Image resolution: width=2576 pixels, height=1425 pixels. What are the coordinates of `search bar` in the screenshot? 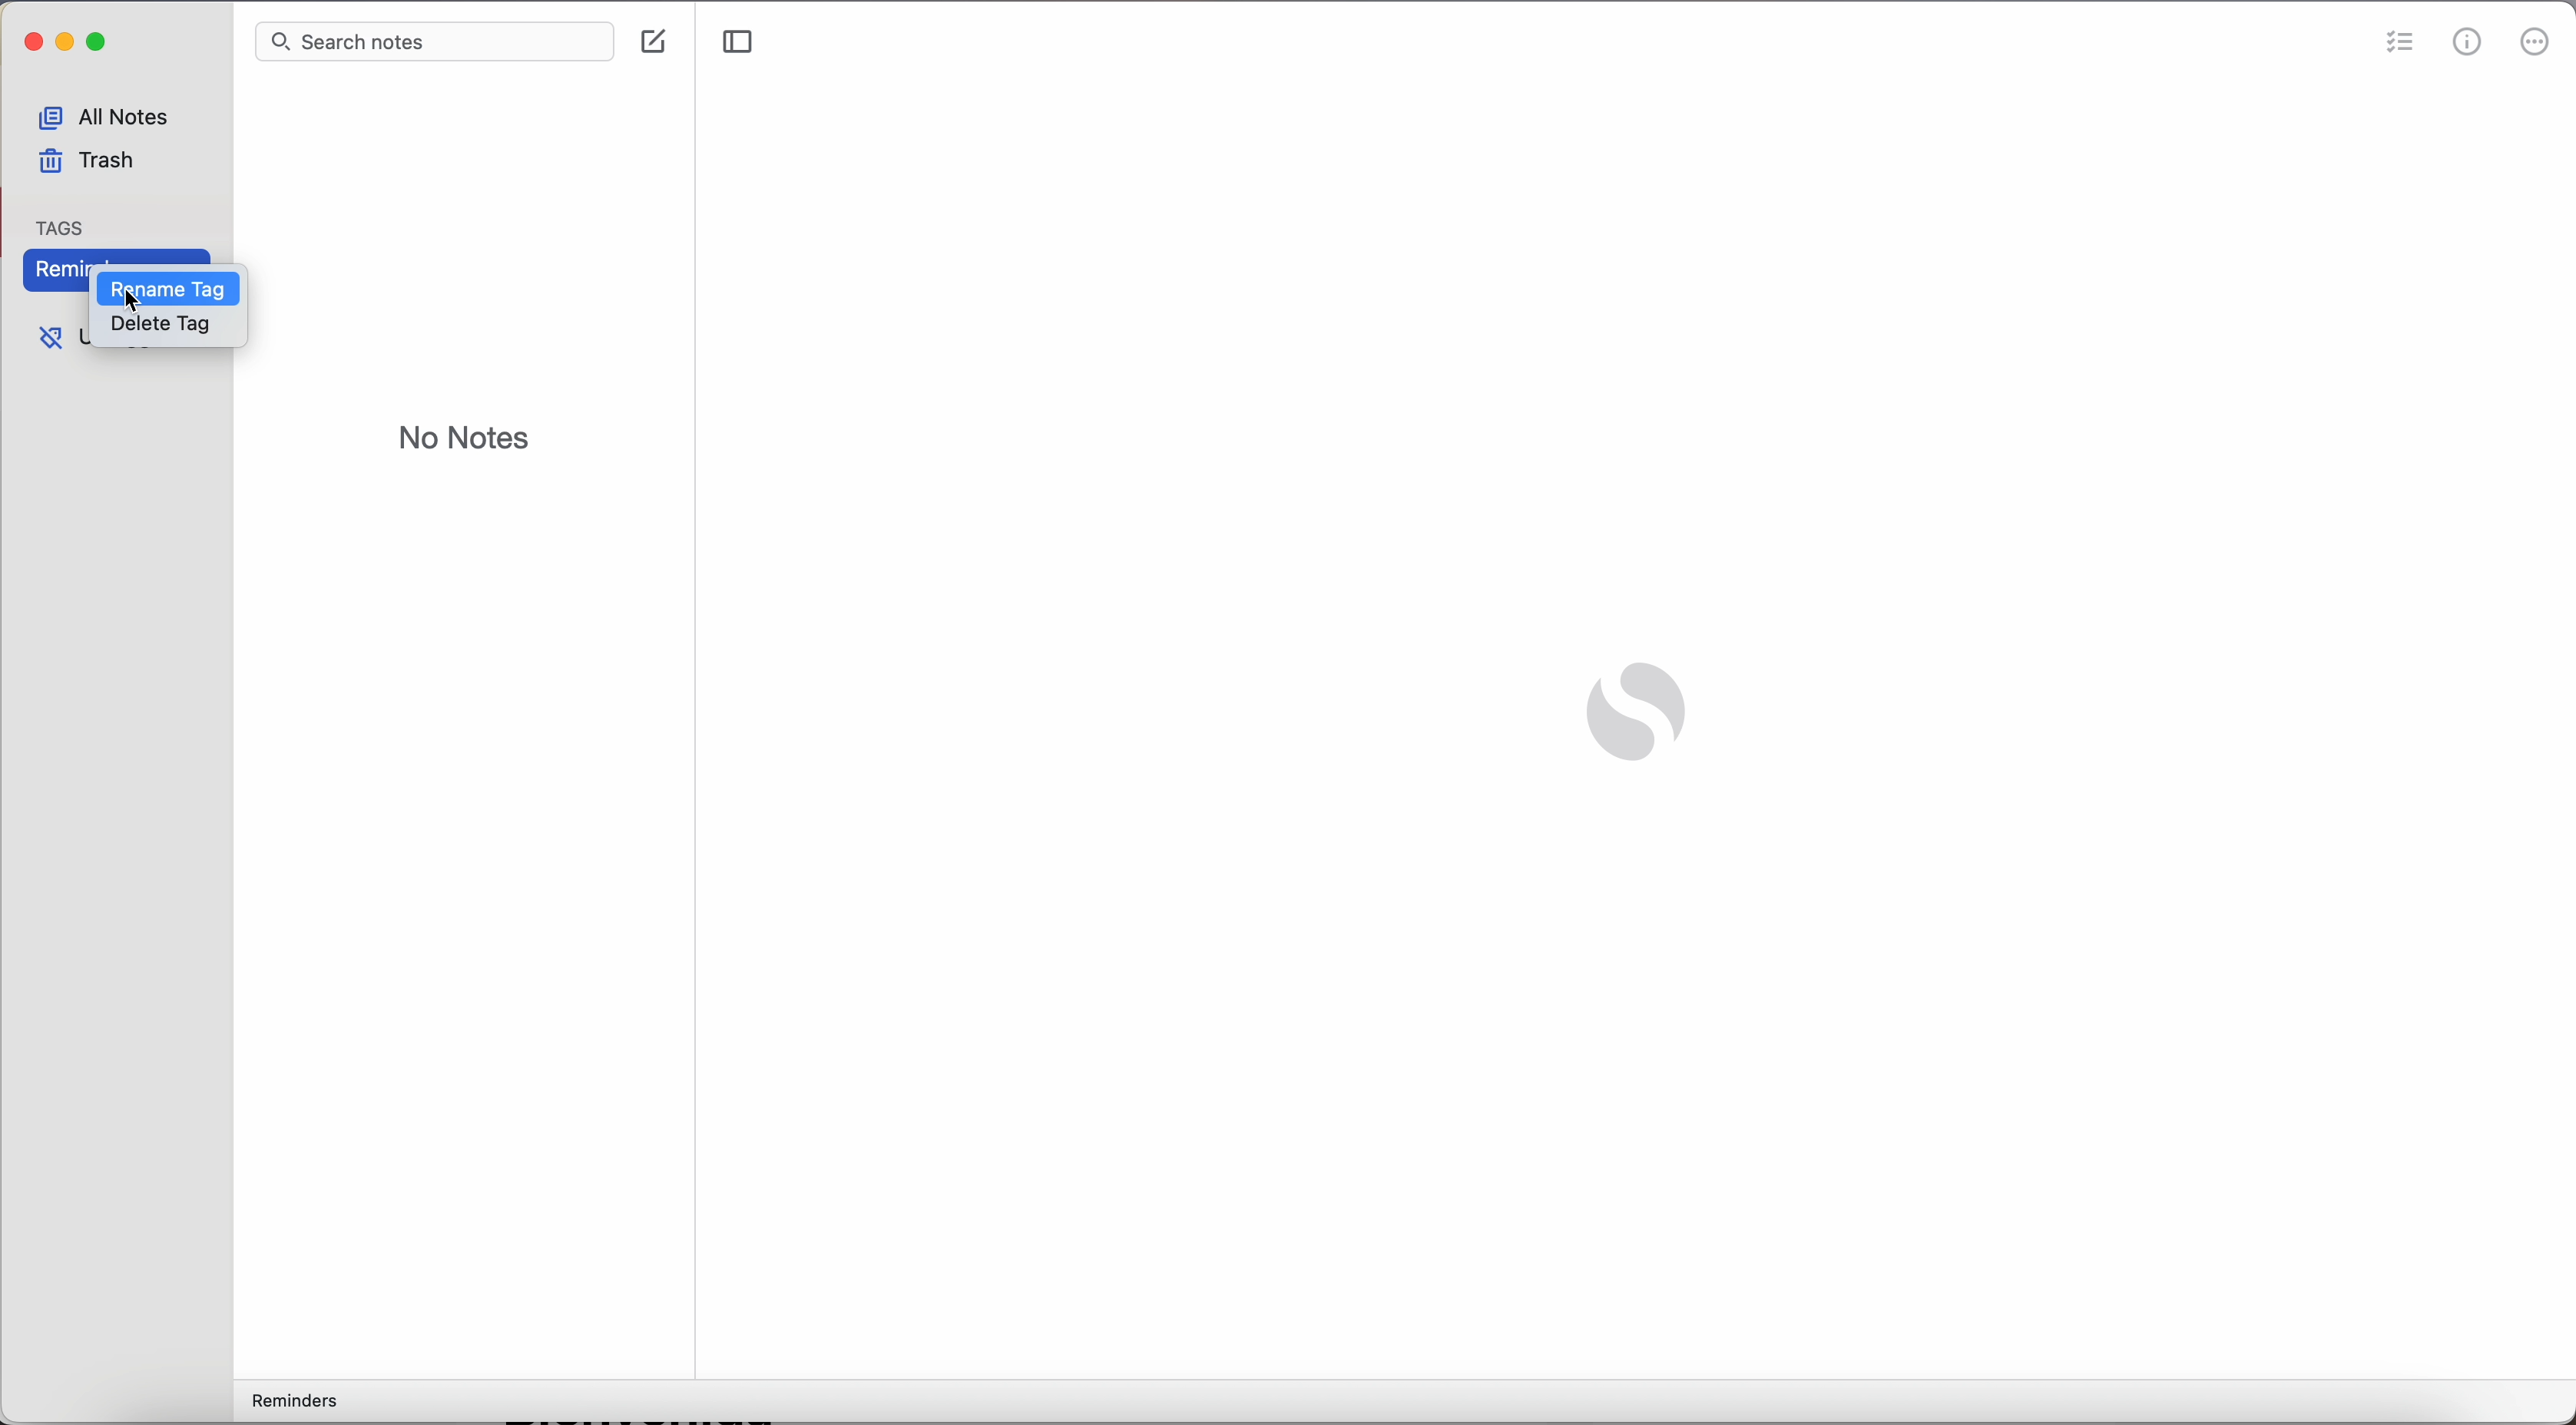 It's located at (438, 43).